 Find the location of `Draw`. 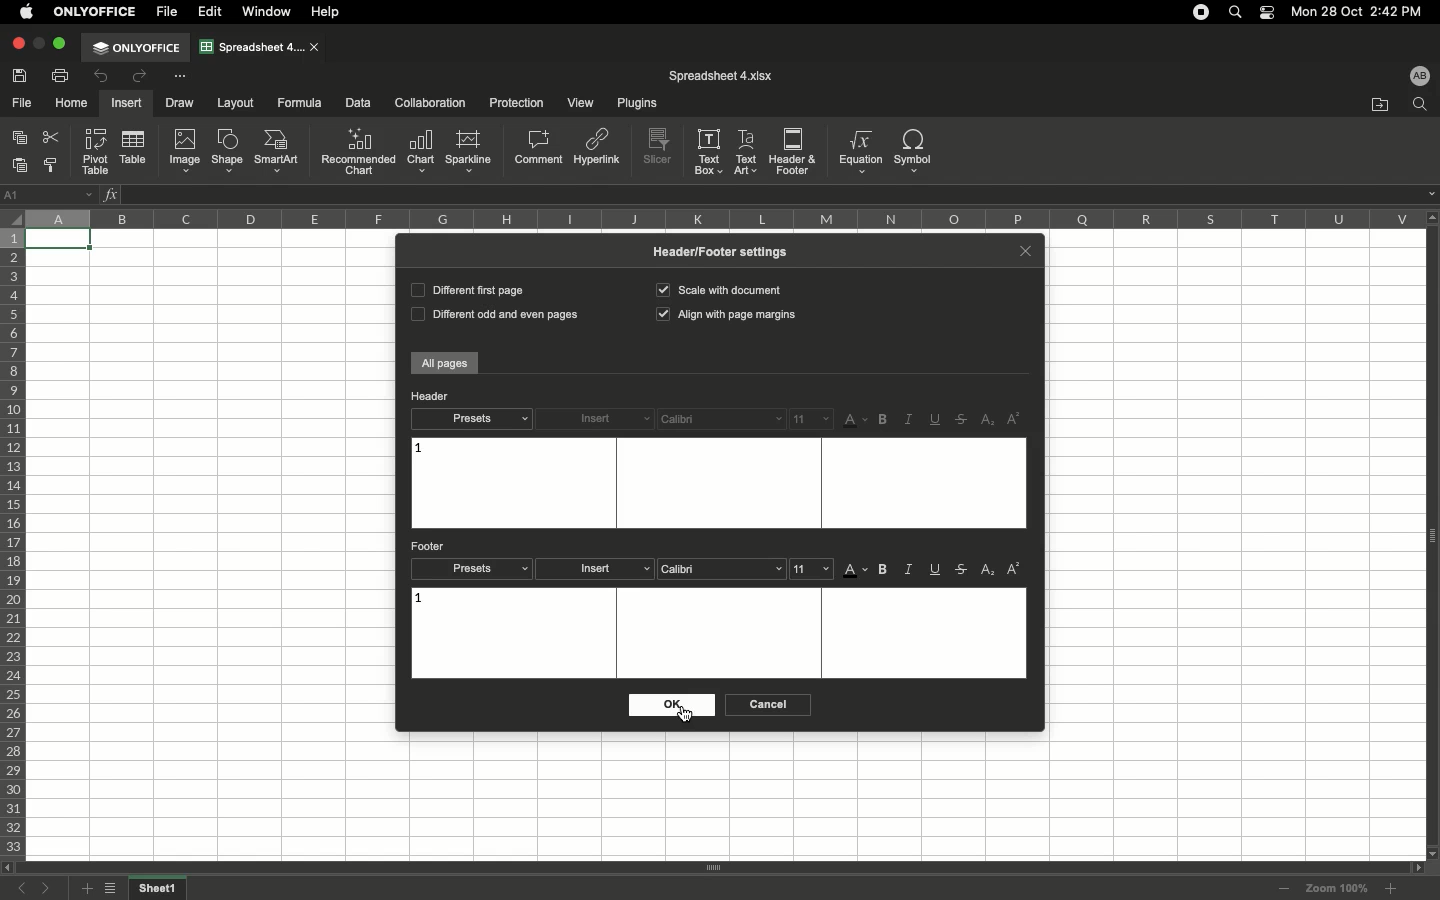

Draw is located at coordinates (182, 102).